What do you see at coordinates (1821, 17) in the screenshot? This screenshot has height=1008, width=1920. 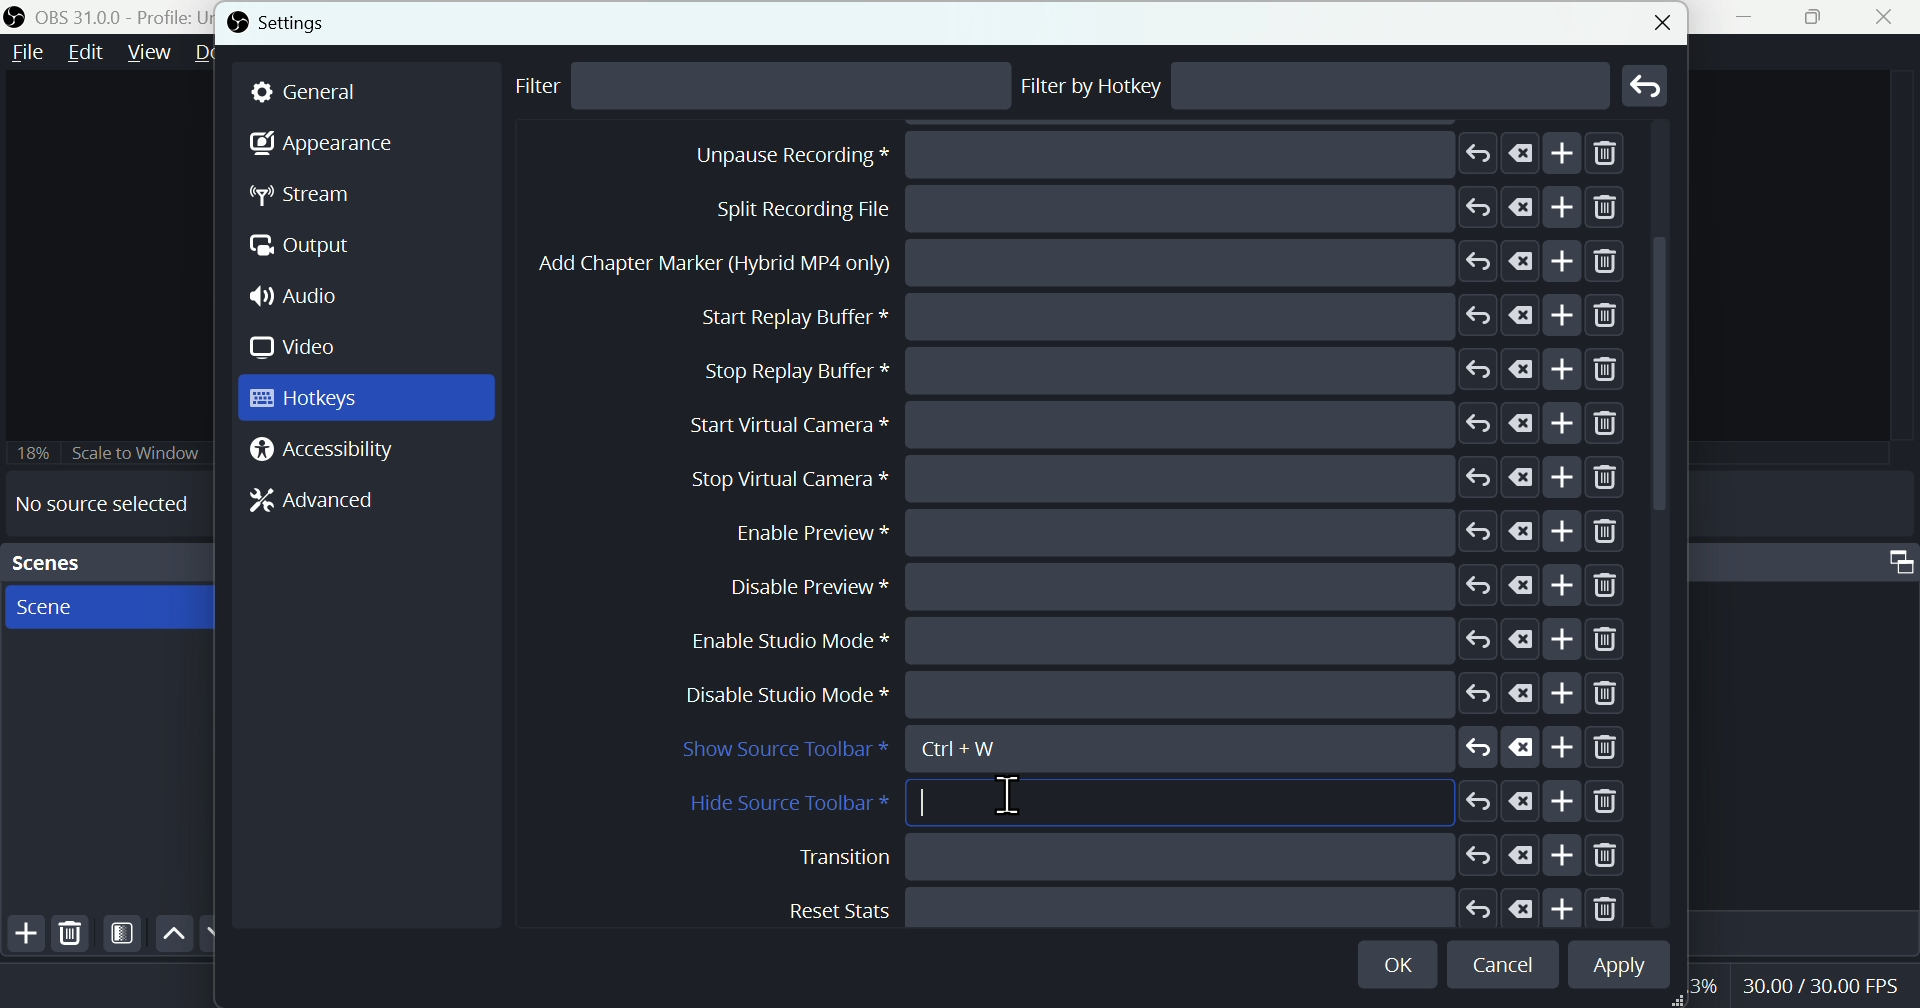 I see `Maximise` at bounding box center [1821, 17].